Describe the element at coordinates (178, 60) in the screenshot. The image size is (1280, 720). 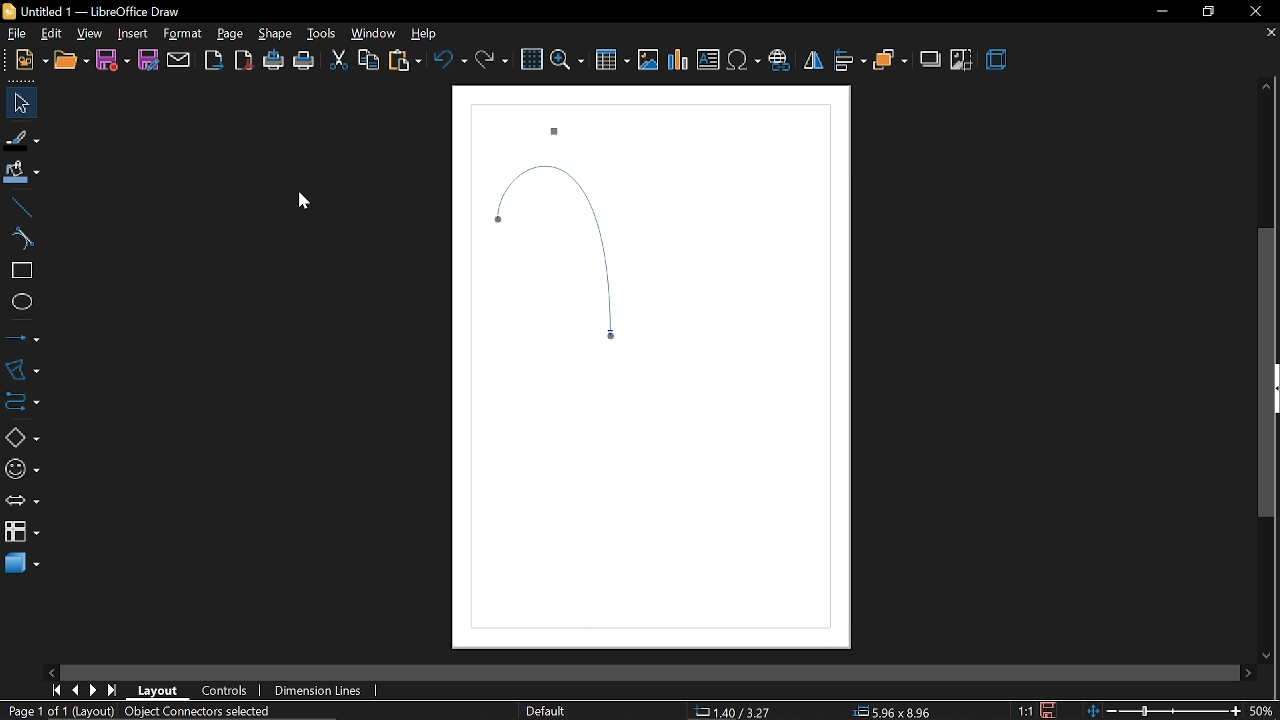
I see `attach` at that location.